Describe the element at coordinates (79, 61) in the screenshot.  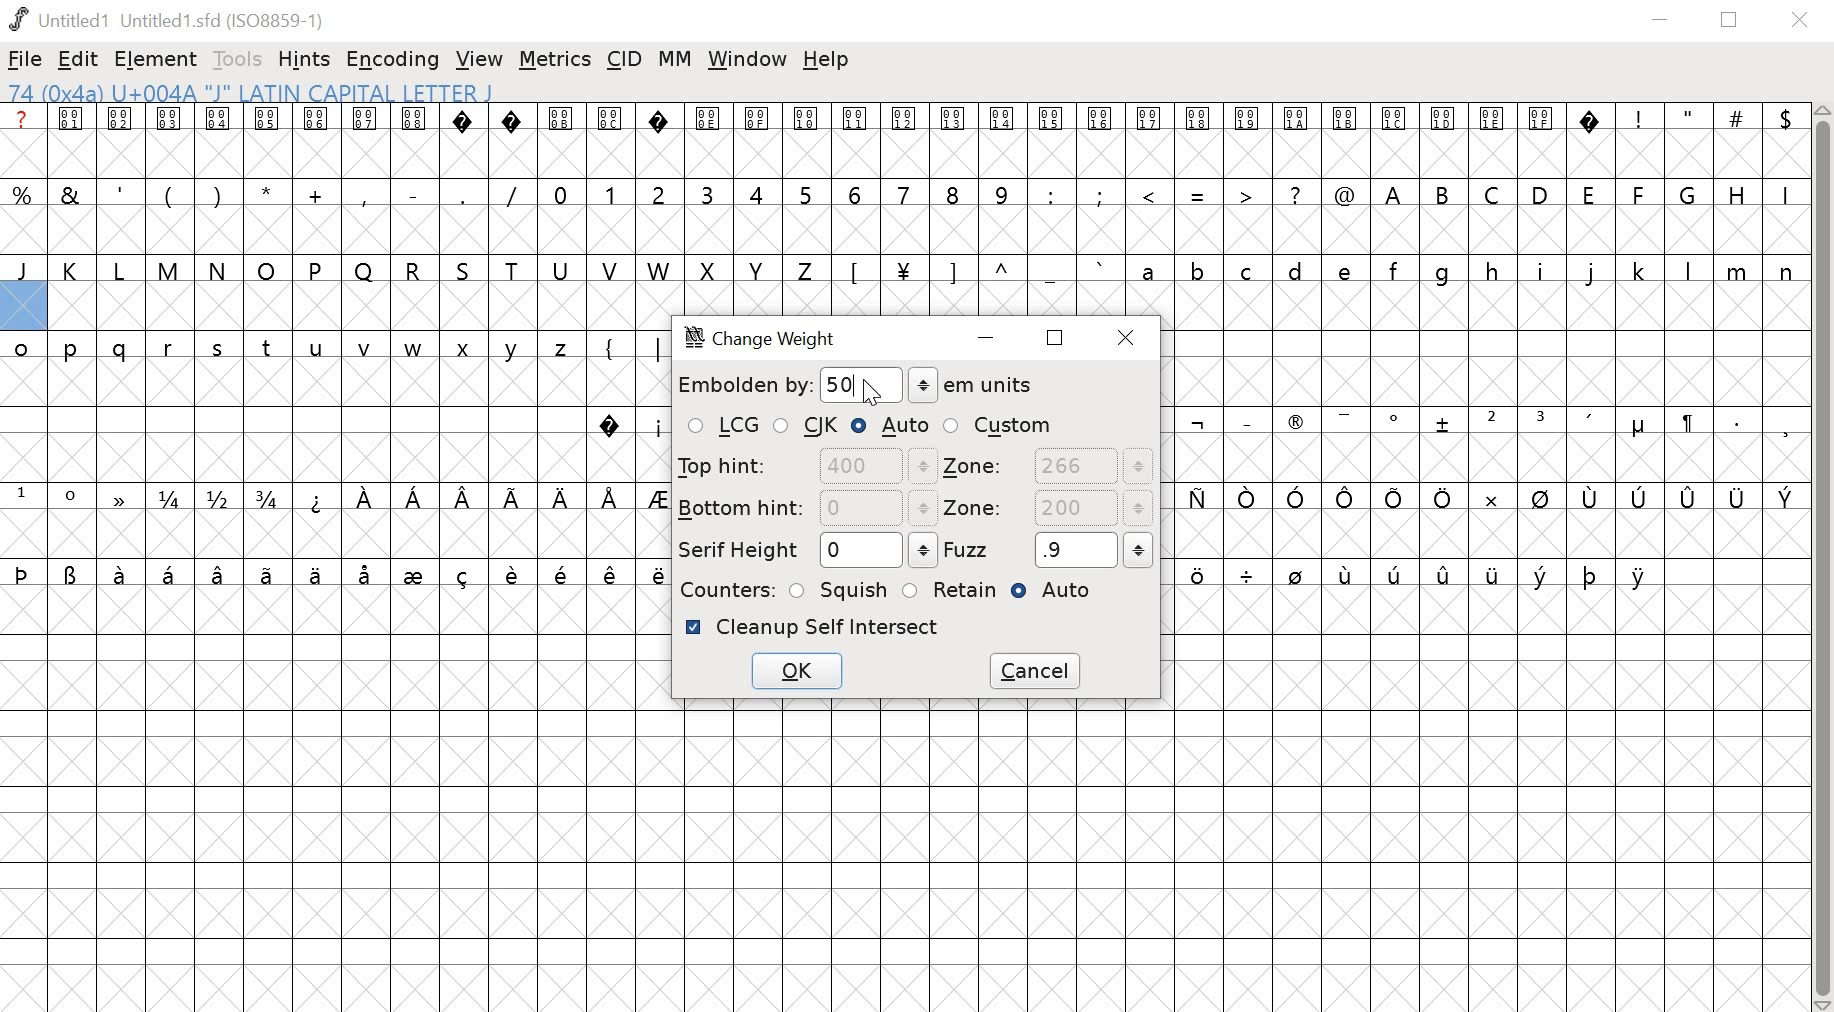
I see `EDIT` at that location.